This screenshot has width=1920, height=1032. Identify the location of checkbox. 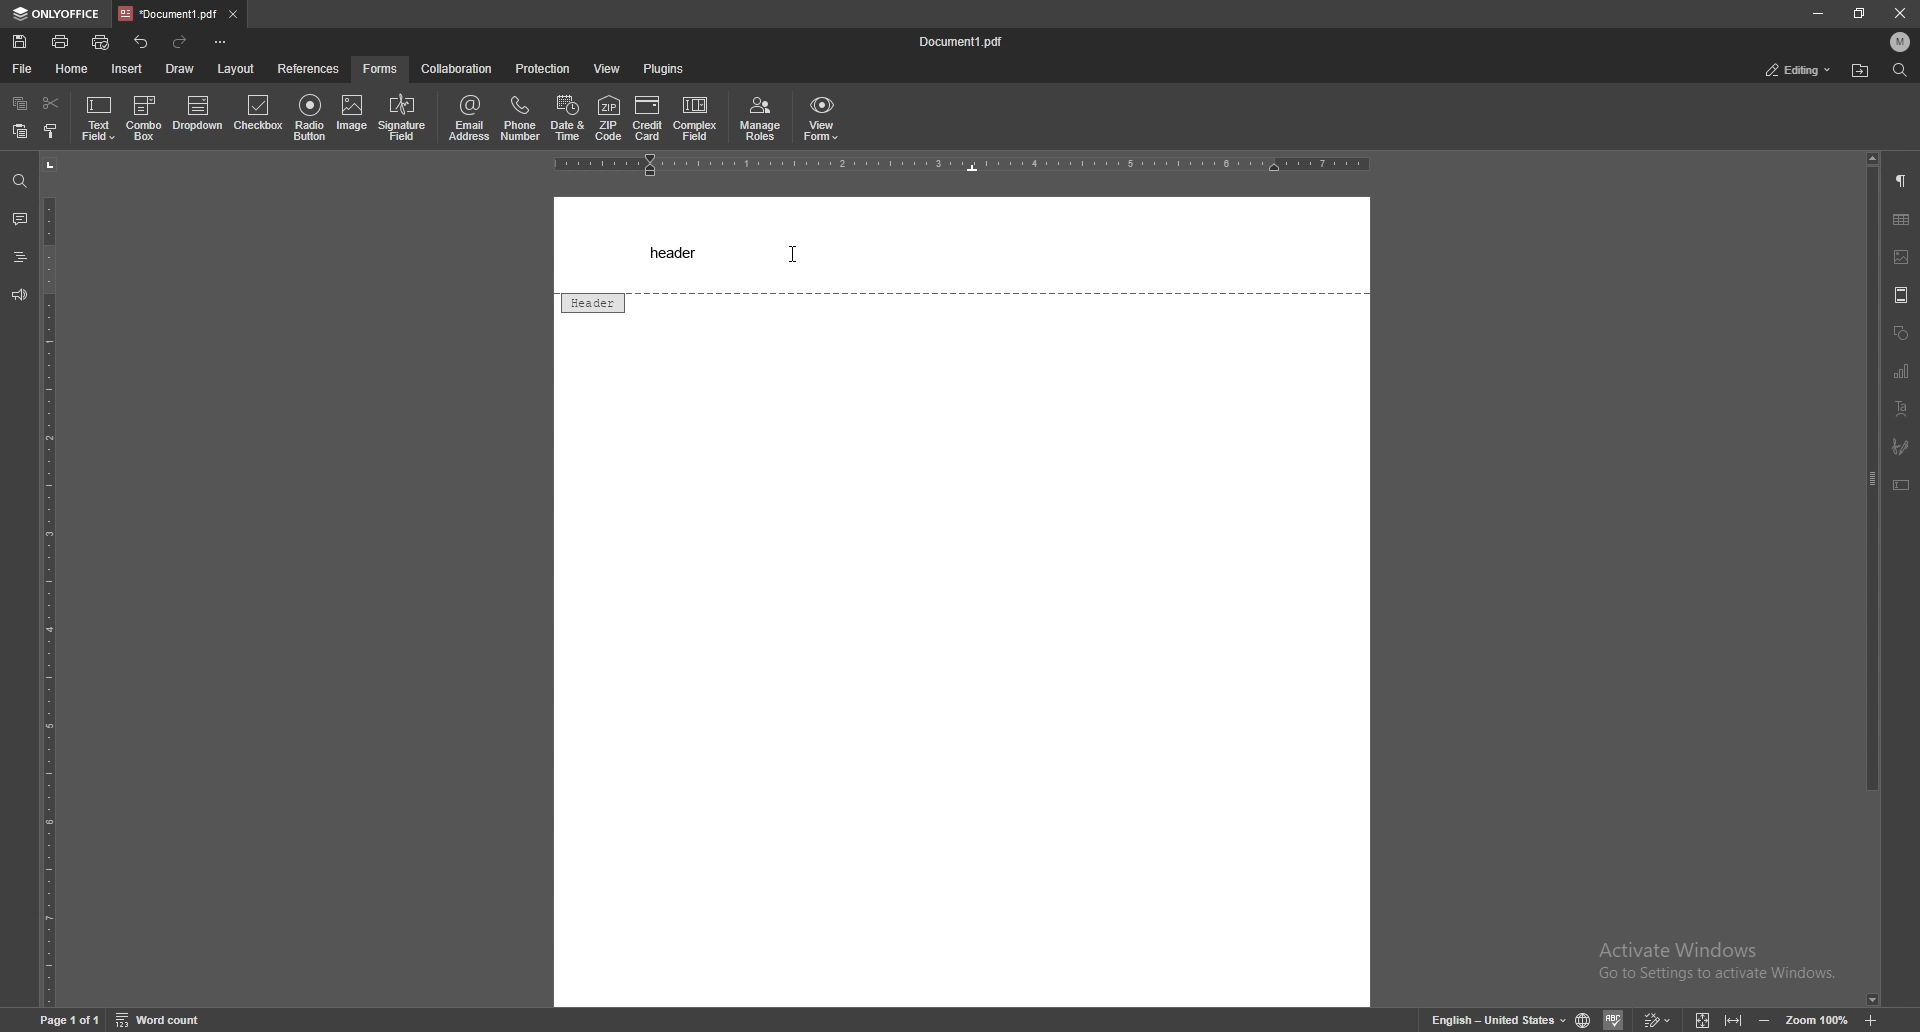
(258, 116).